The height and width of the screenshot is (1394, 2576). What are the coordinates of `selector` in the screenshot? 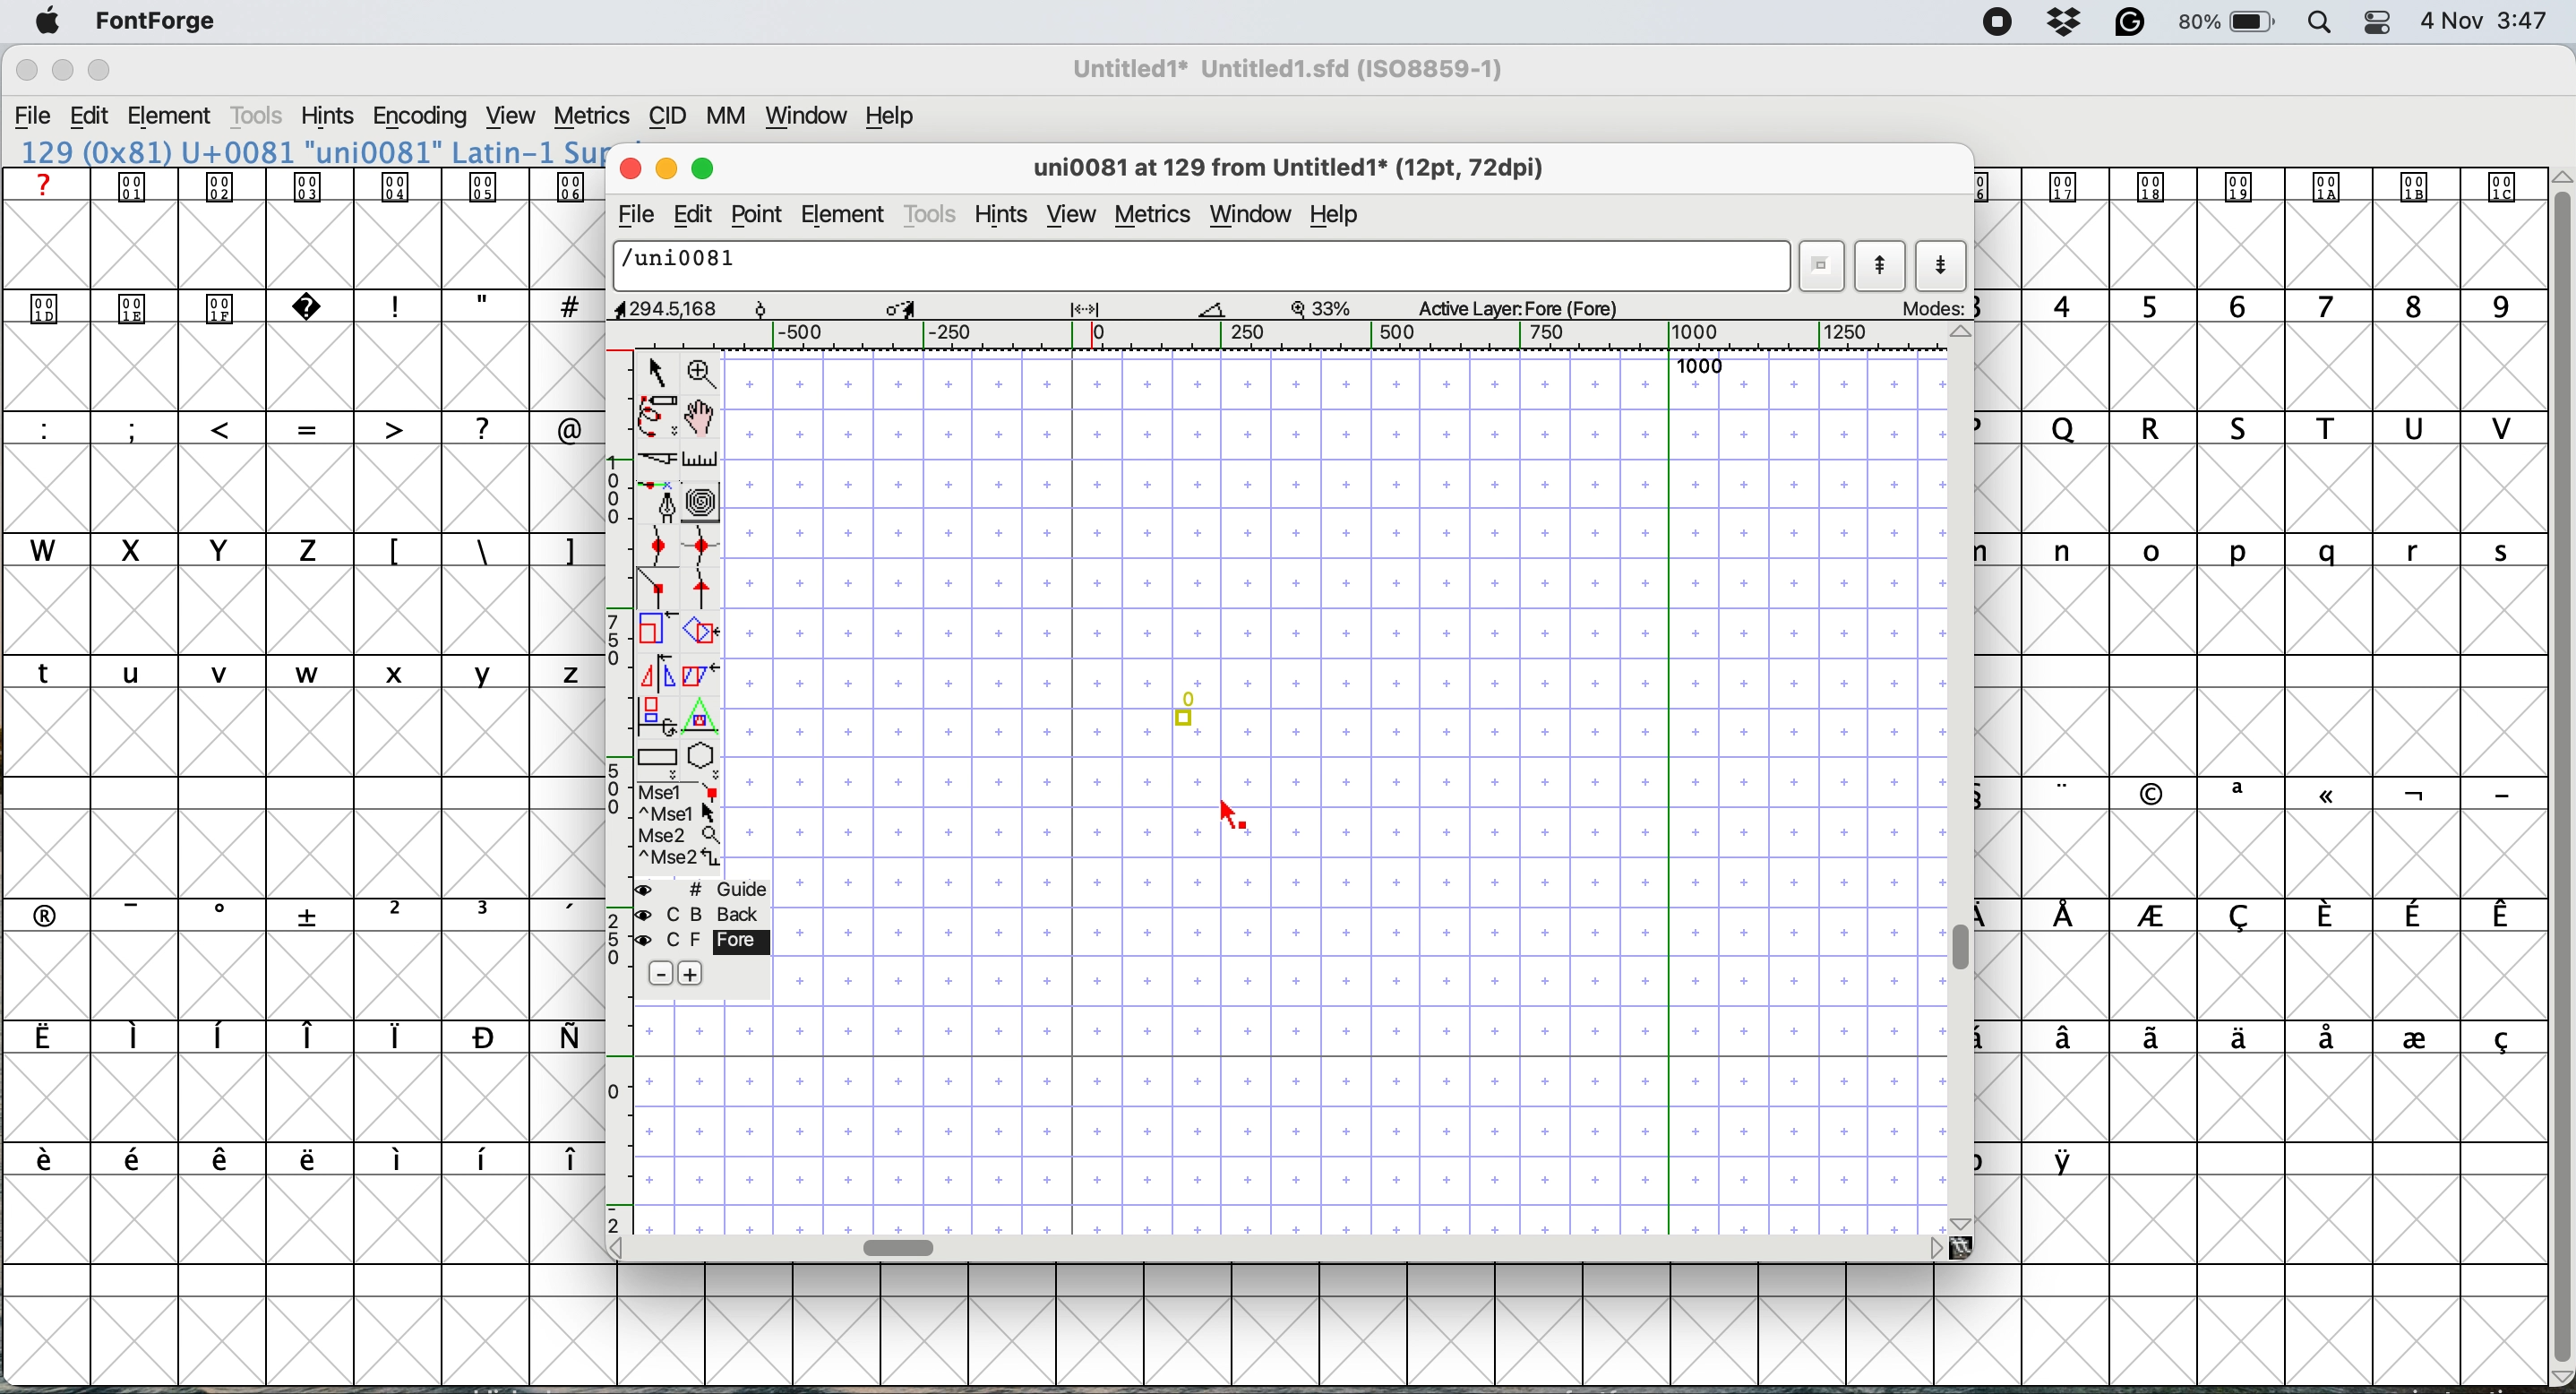 It's located at (657, 370).